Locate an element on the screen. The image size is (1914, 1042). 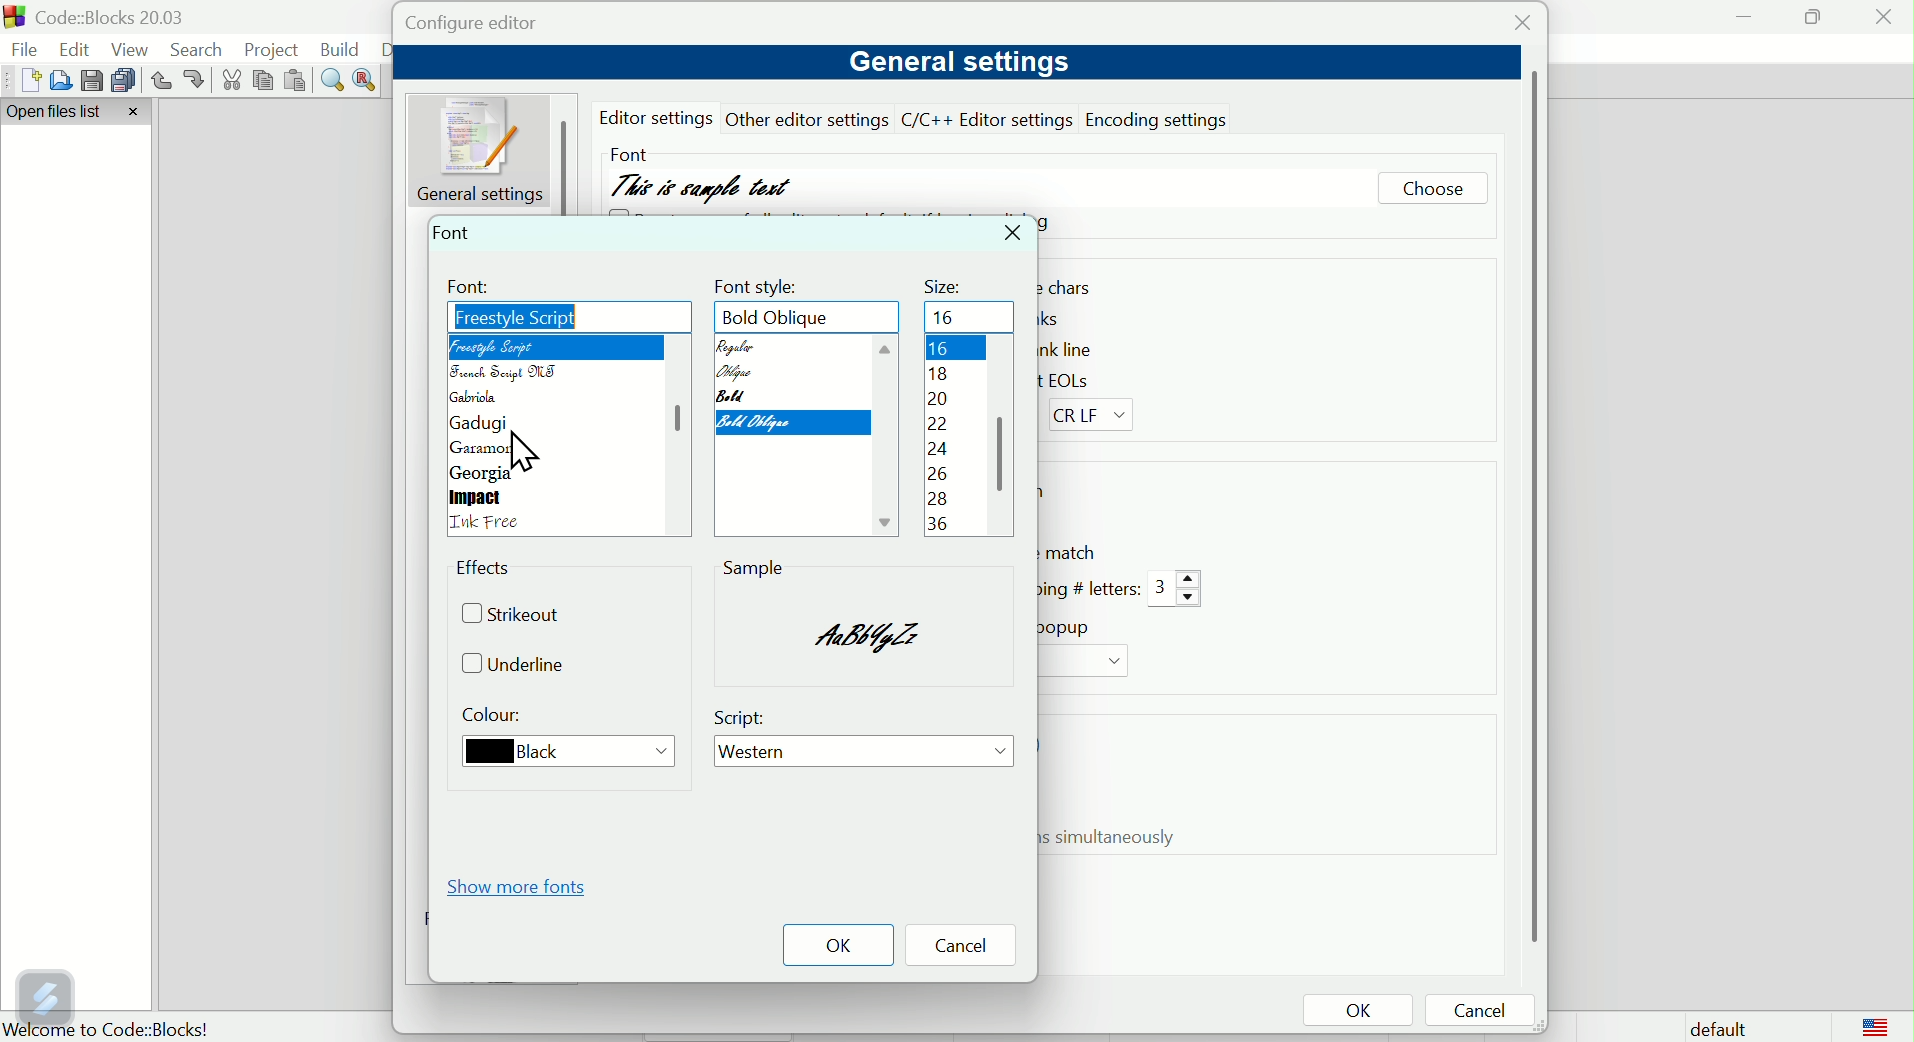
Open file list is located at coordinates (78, 113).